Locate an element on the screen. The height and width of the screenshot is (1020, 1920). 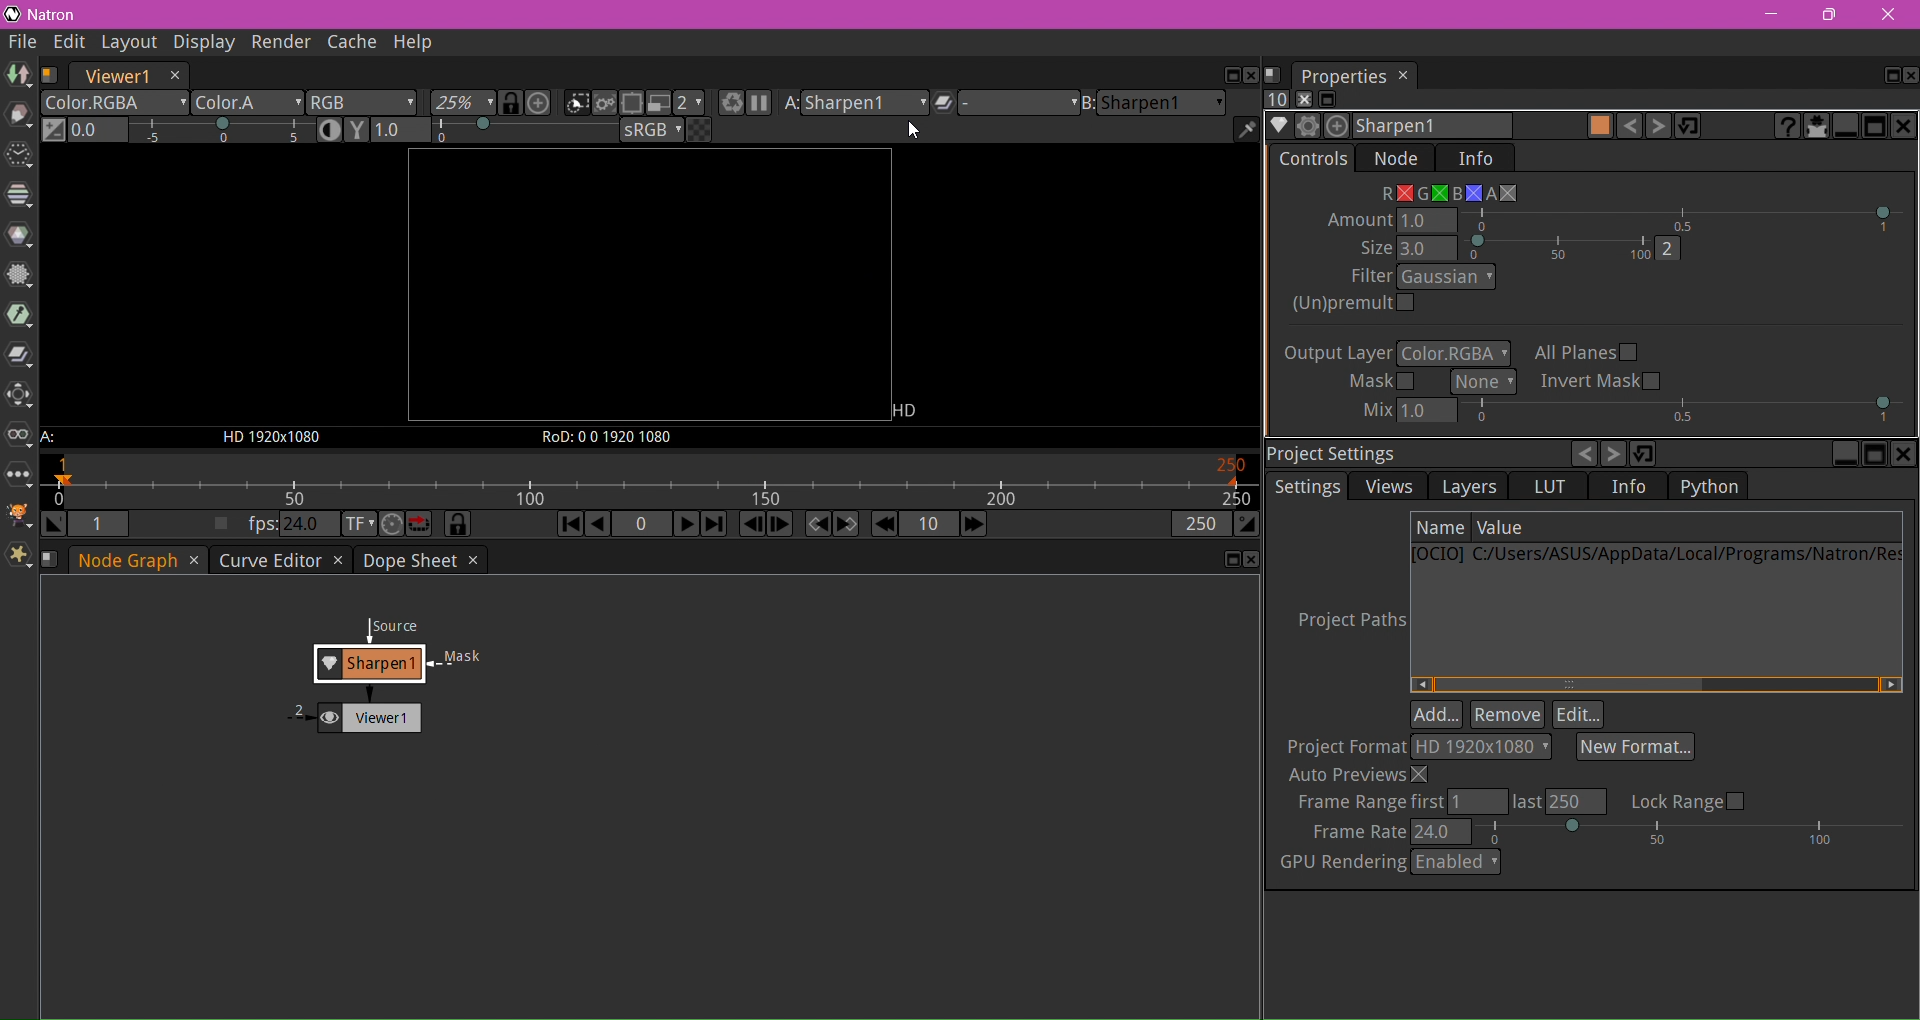
Redo the last change undone to this operator is located at coordinates (1657, 126).